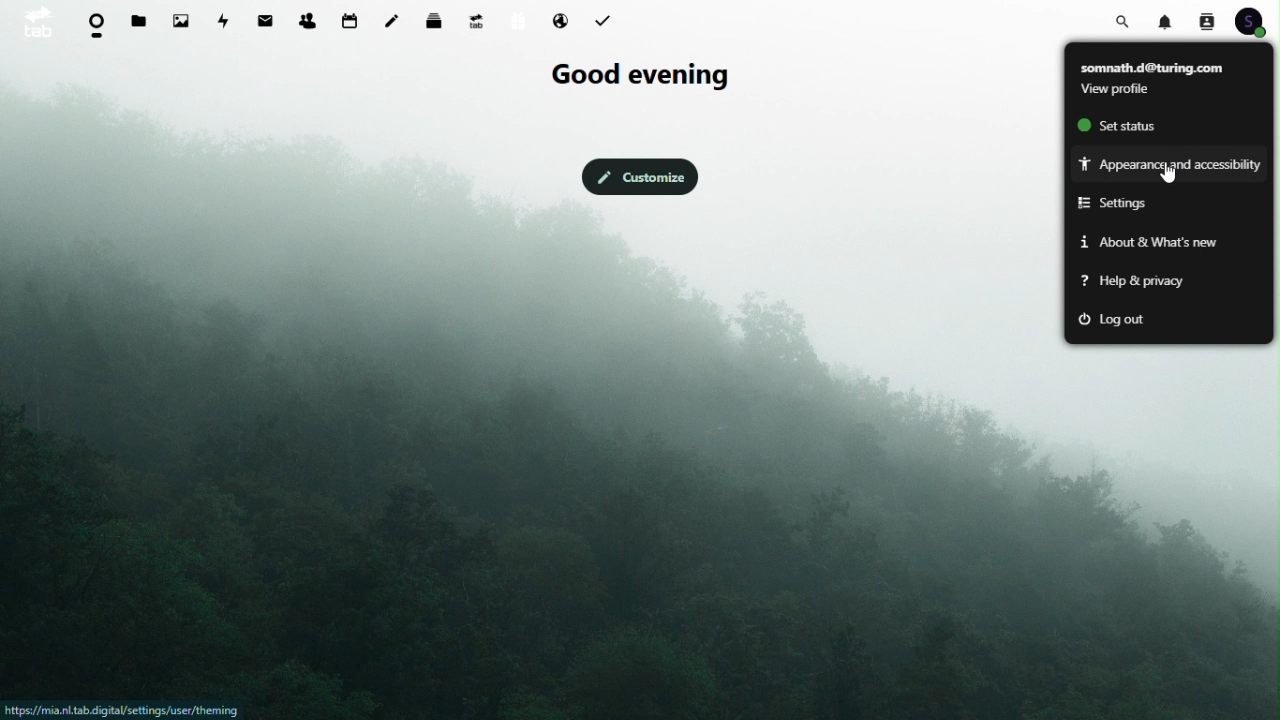  I want to click on Status, so click(1128, 123).